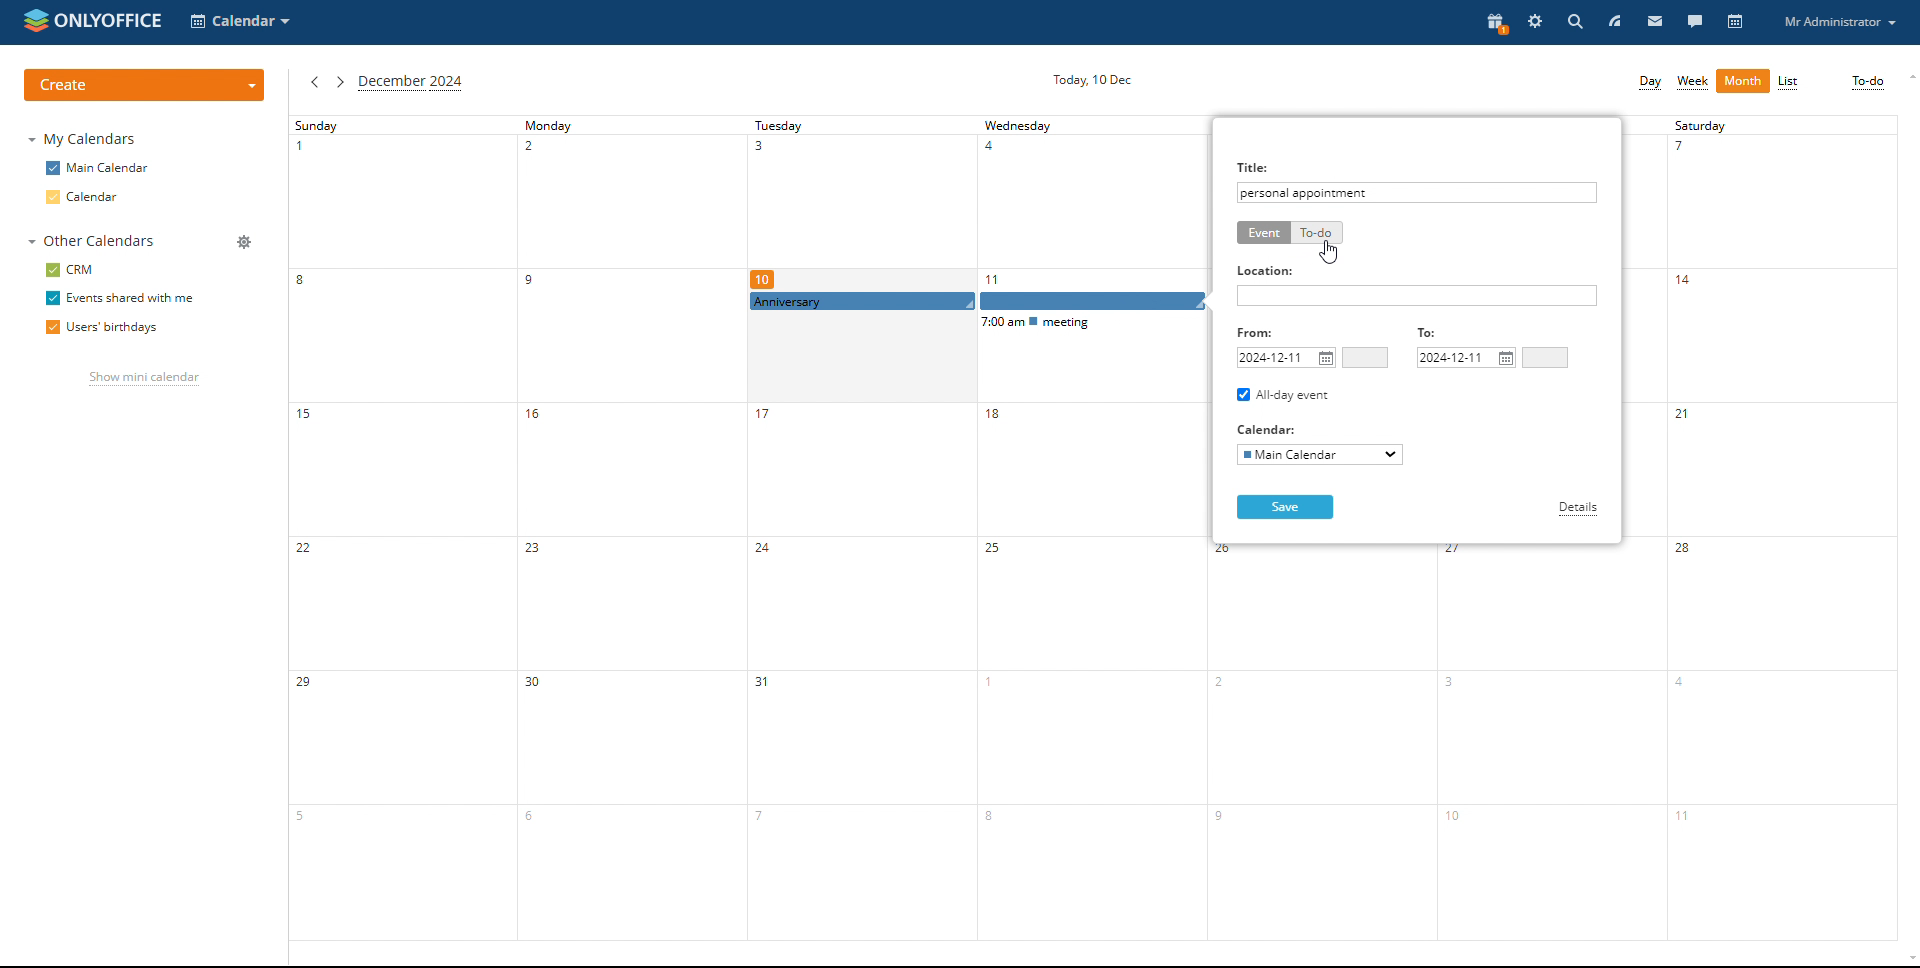 This screenshot has width=1920, height=968. I want to click on tuesday, so click(859, 528).